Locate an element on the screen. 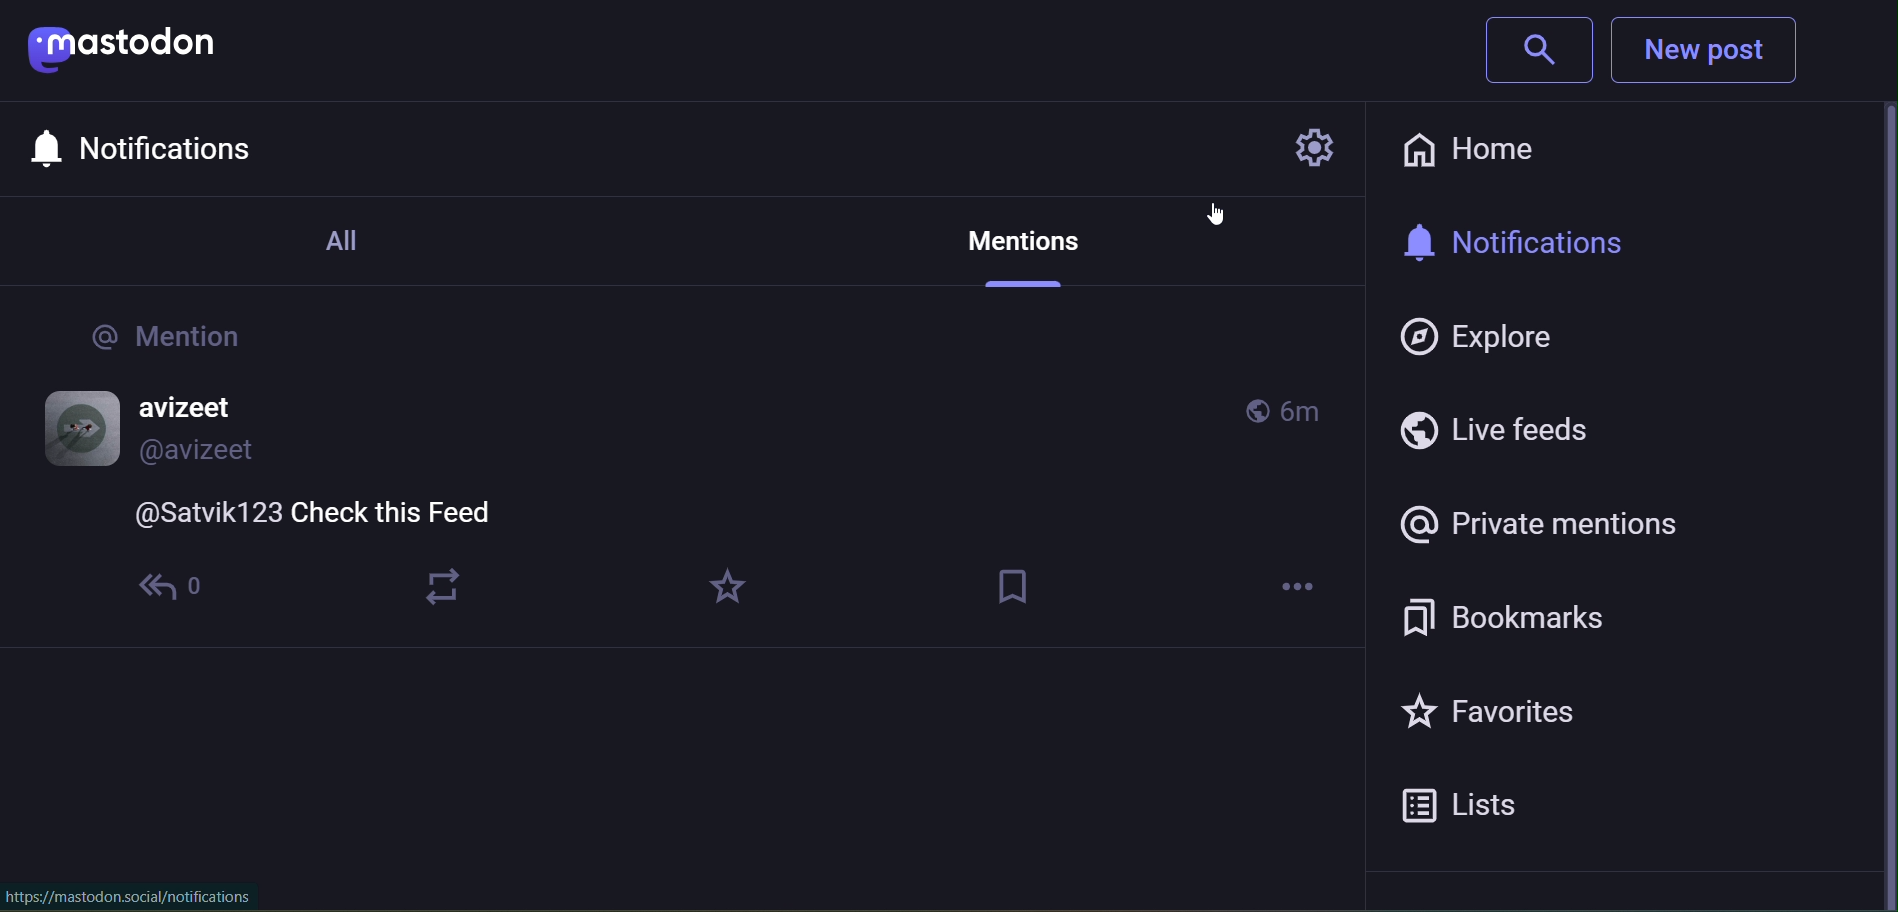 This screenshot has width=1898, height=912. scroll bar is located at coordinates (1872, 509).